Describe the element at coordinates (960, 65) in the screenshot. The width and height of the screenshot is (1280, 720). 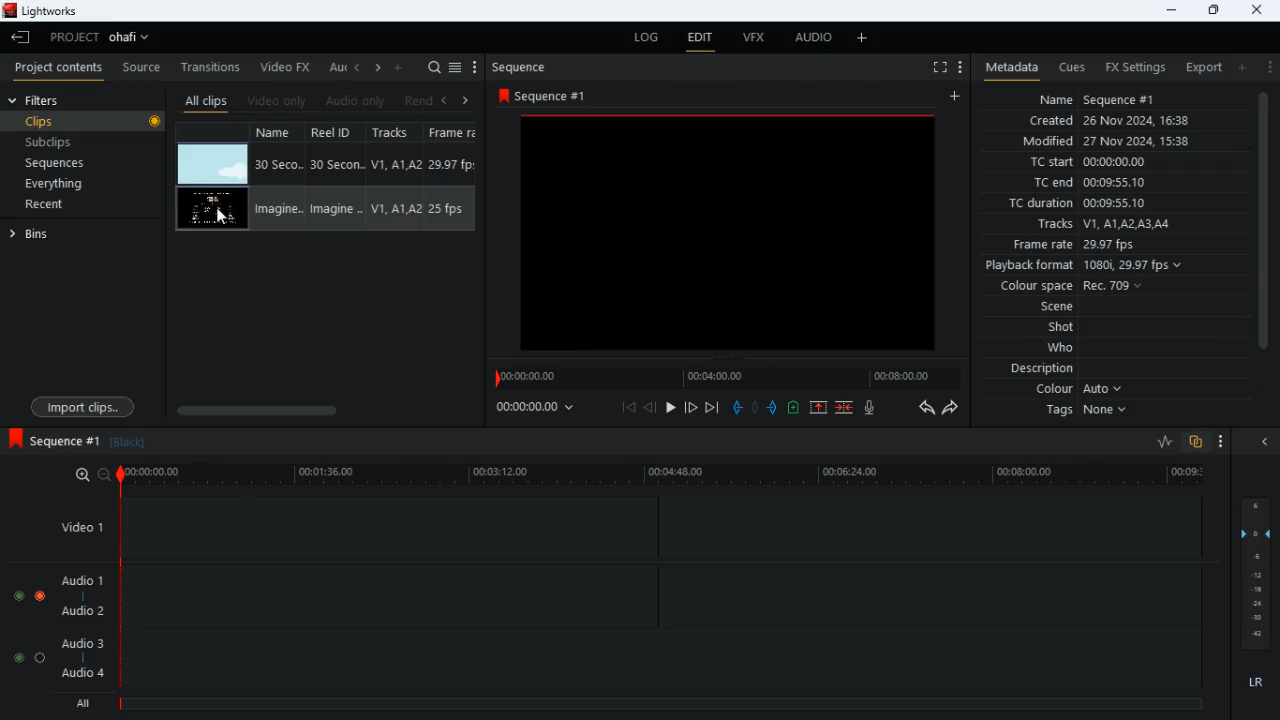
I see `more` at that location.